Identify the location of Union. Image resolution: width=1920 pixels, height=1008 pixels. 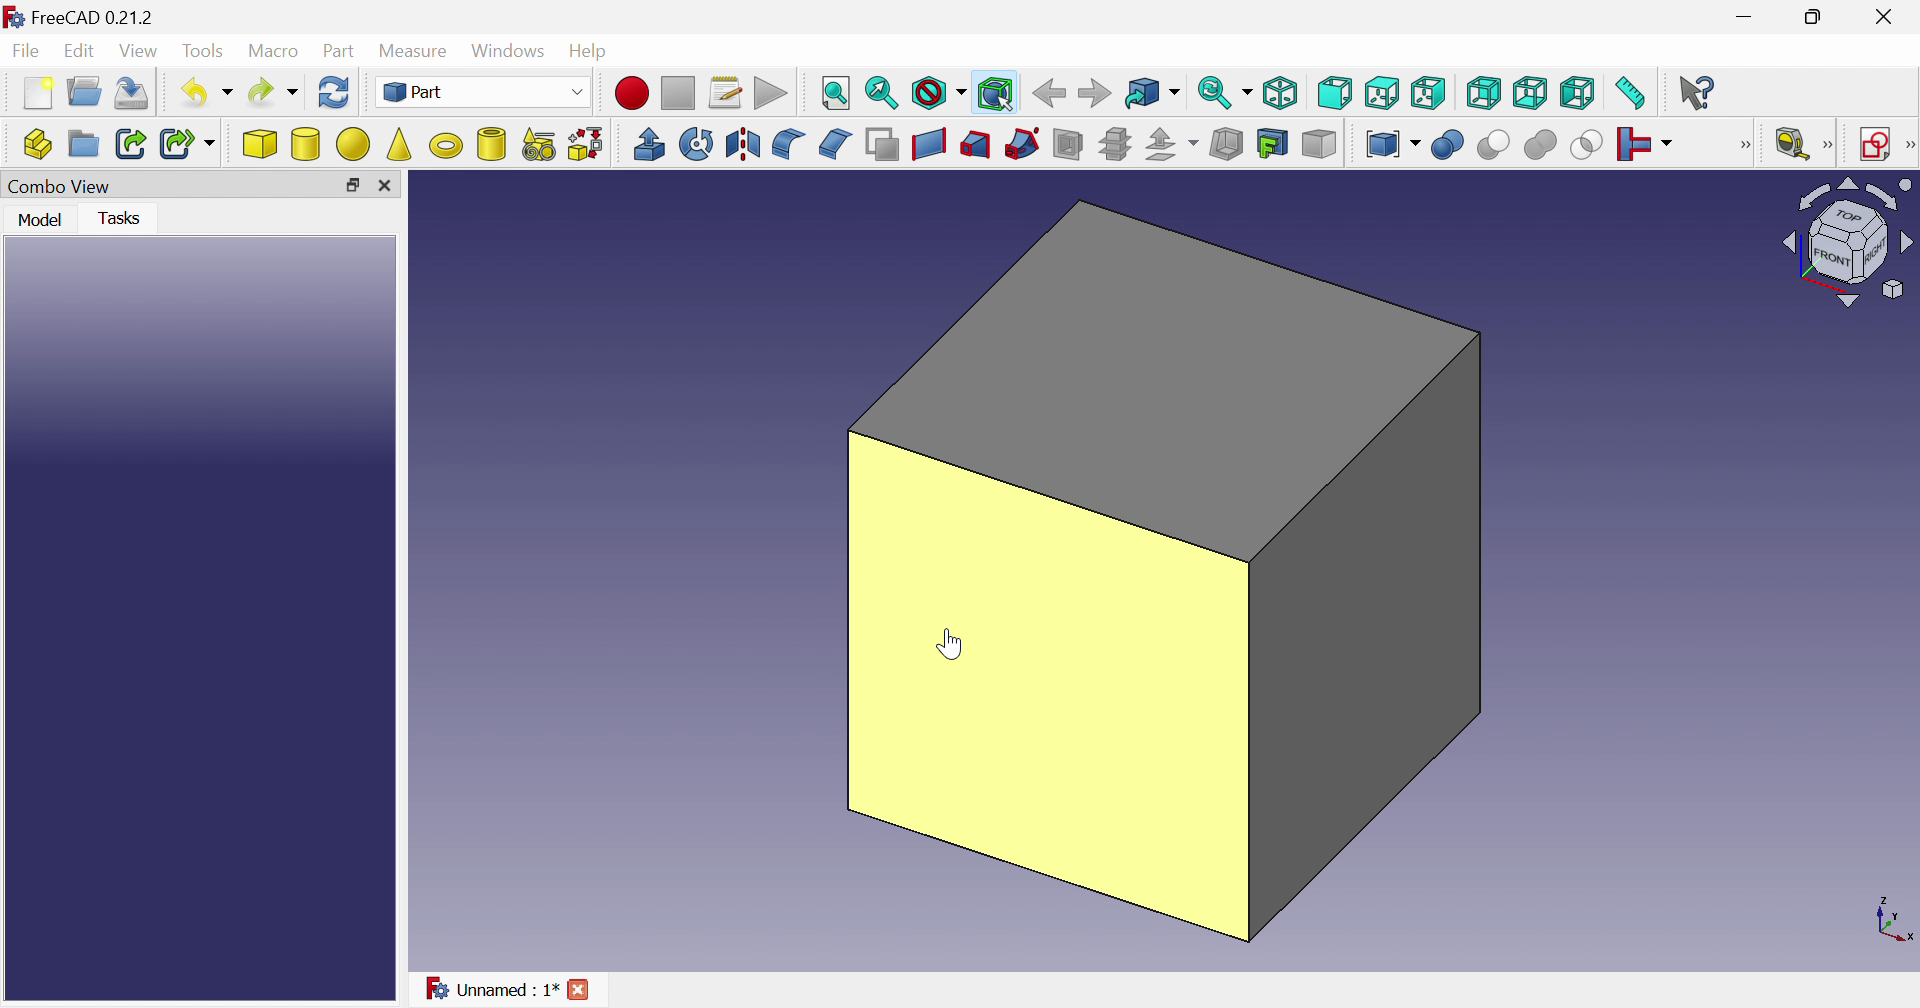
(1540, 144).